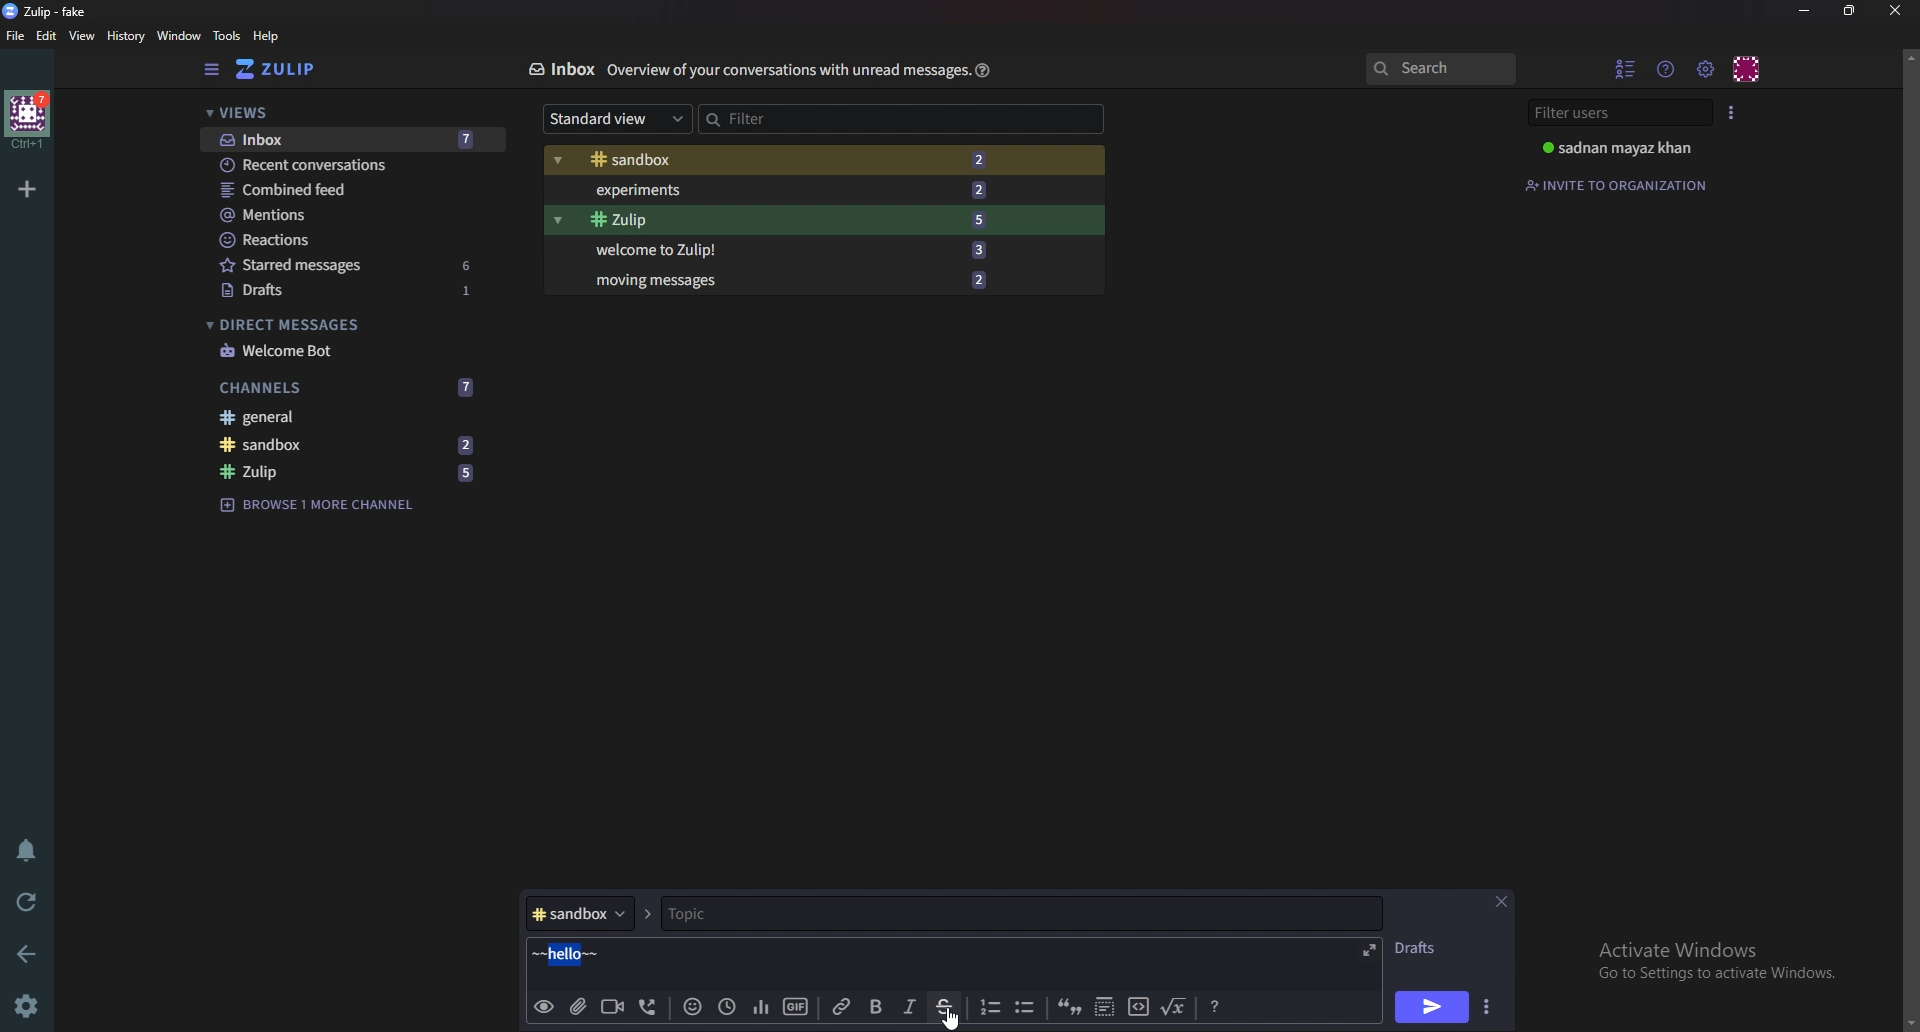 The image size is (1920, 1032). Describe the element at coordinates (908, 1008) in the screenshot. I see `Italic` at that location.